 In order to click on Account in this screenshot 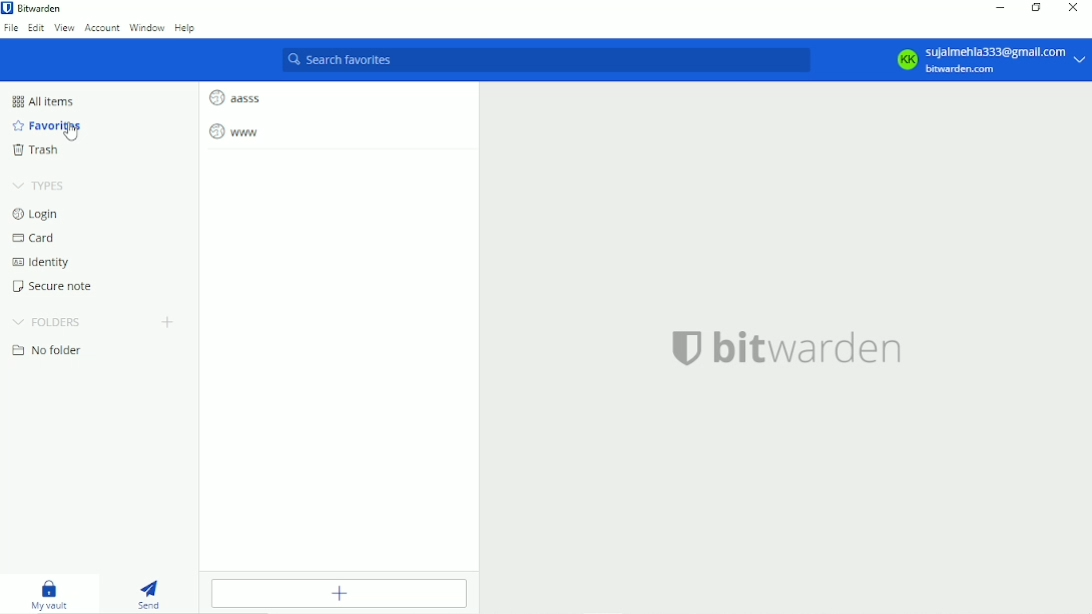, I will do `click(987, 58)`.